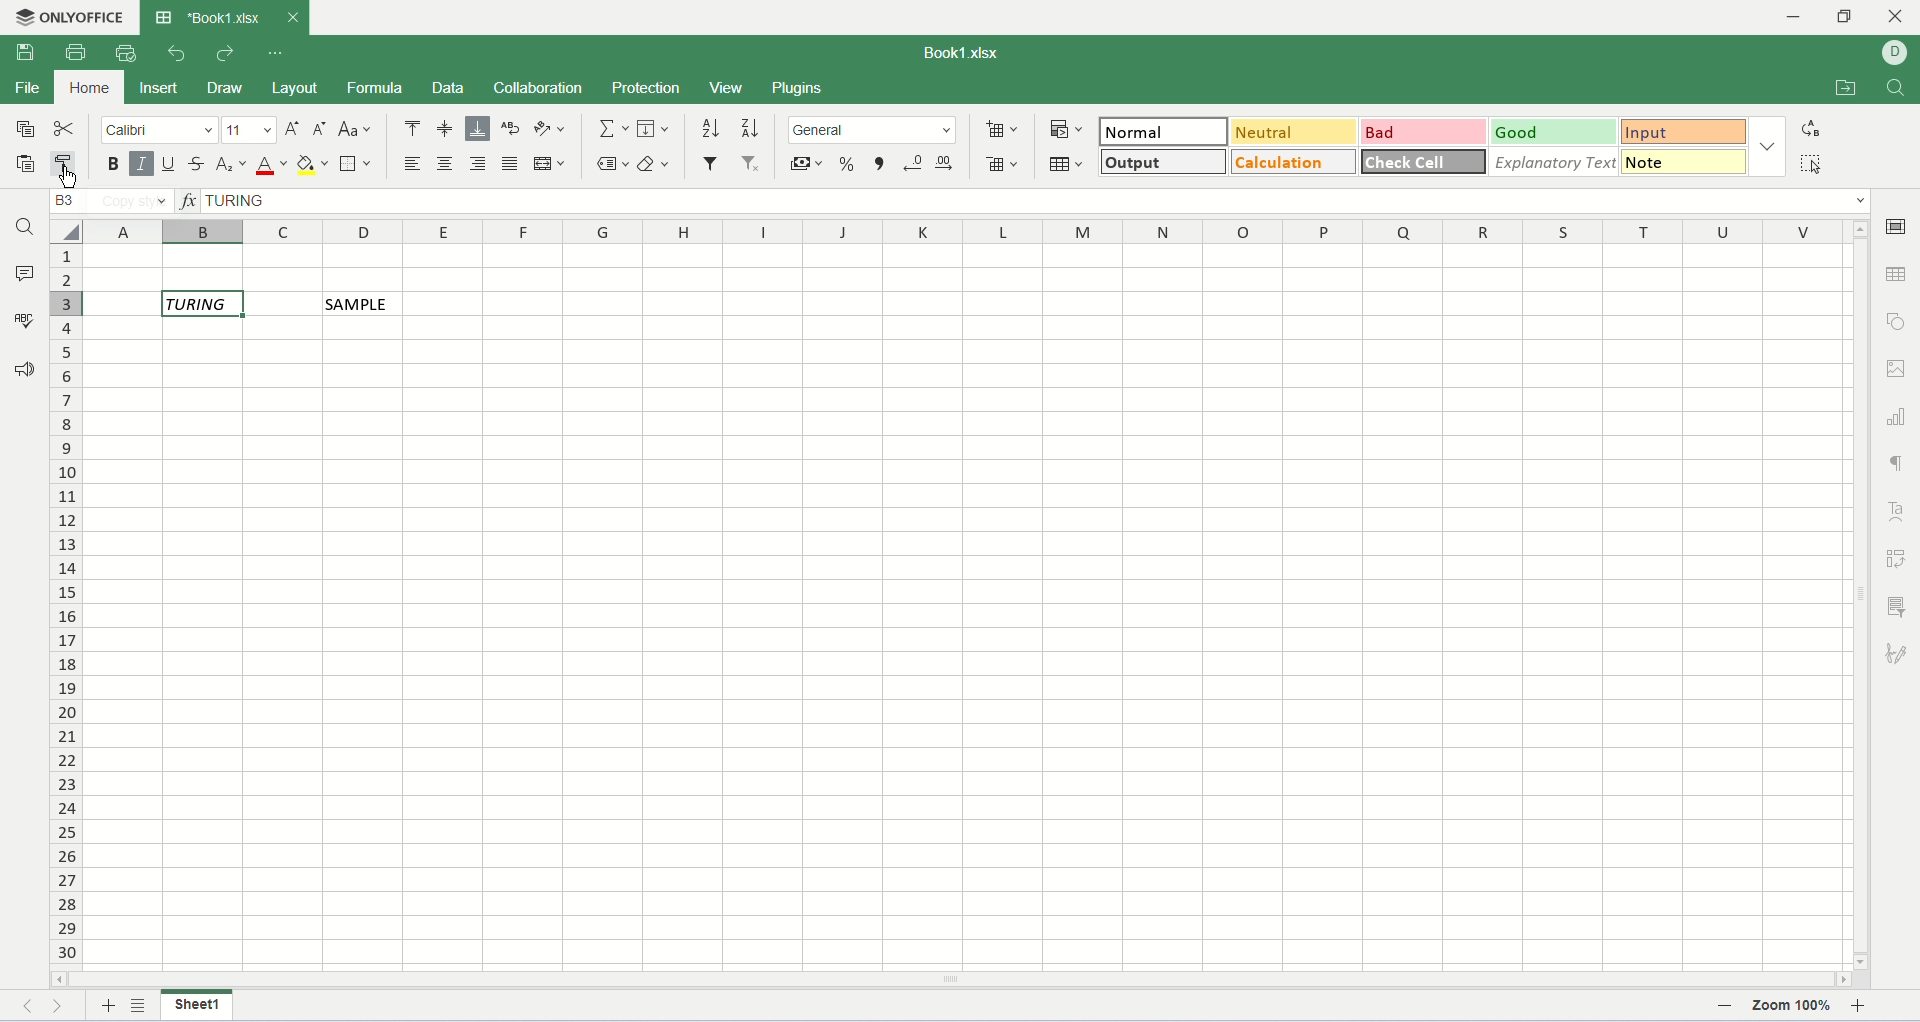 The width and height of the screenshot is (1920, 1022). Describe the element at coordinates (1161, 130) in the screenshot. I see `normal` at that location.